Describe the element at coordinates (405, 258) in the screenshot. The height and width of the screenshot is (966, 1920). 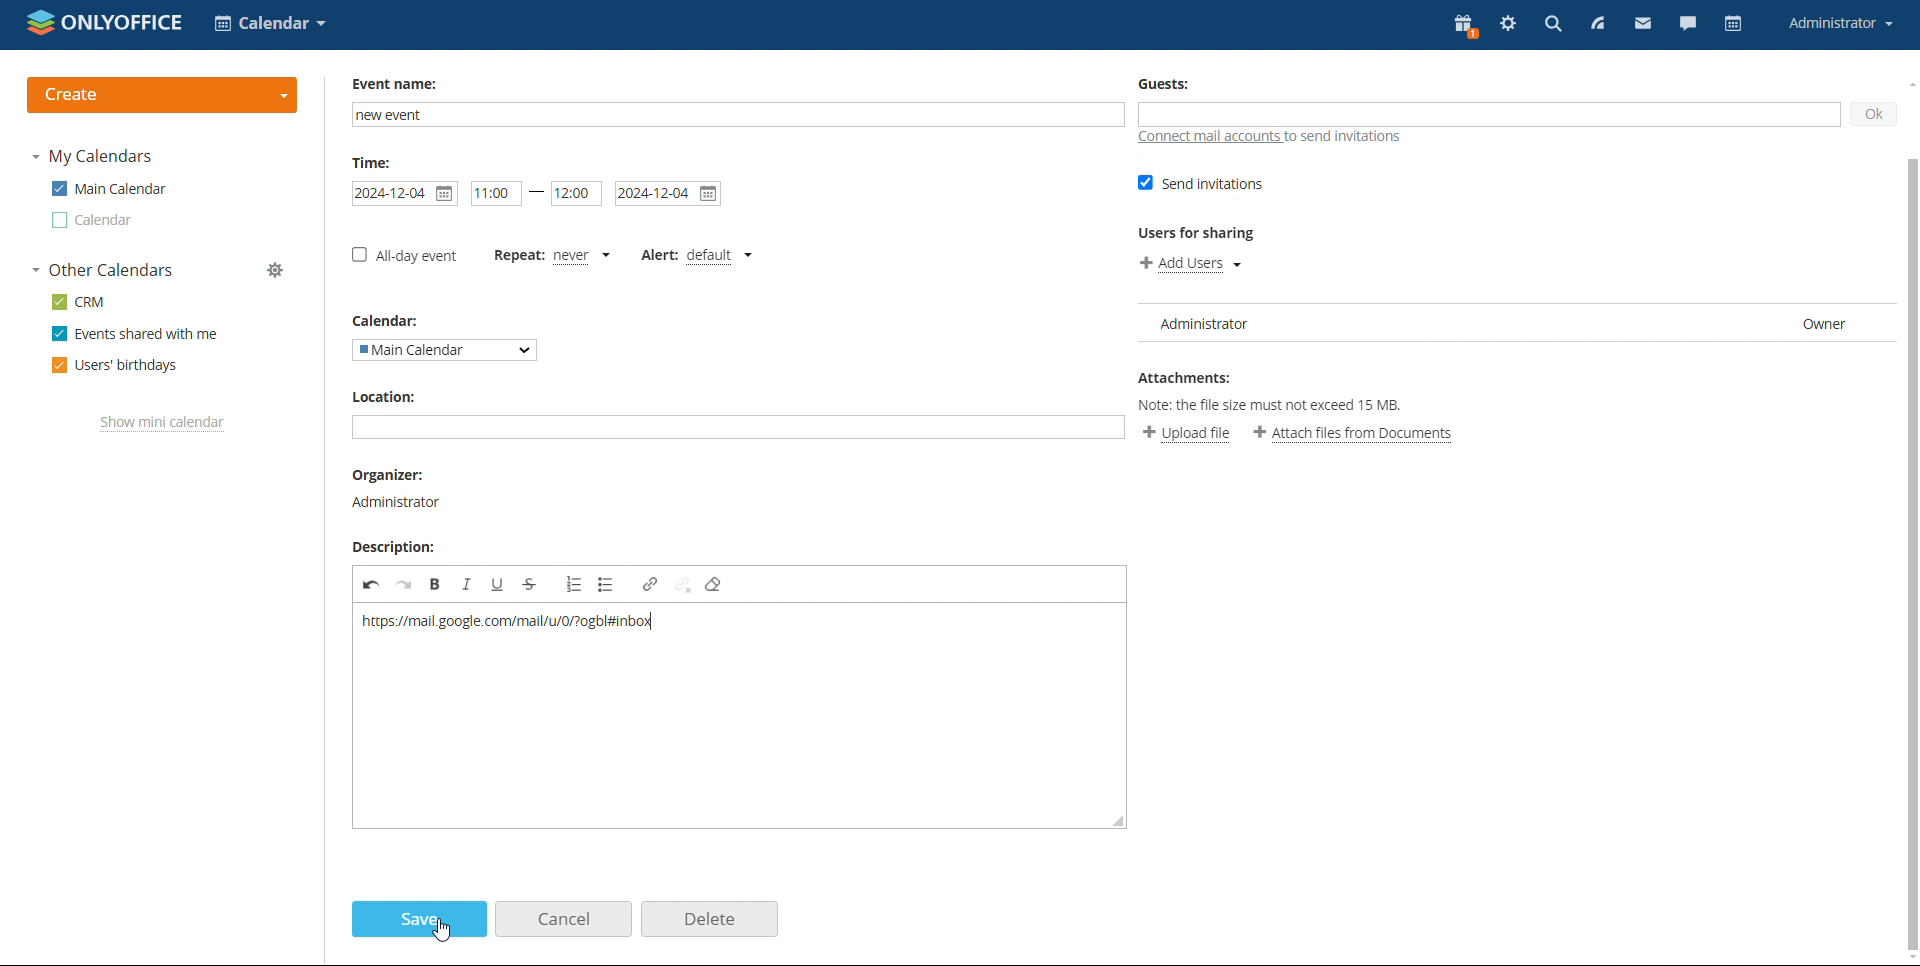
I see `all-day event checkbox` at that location.